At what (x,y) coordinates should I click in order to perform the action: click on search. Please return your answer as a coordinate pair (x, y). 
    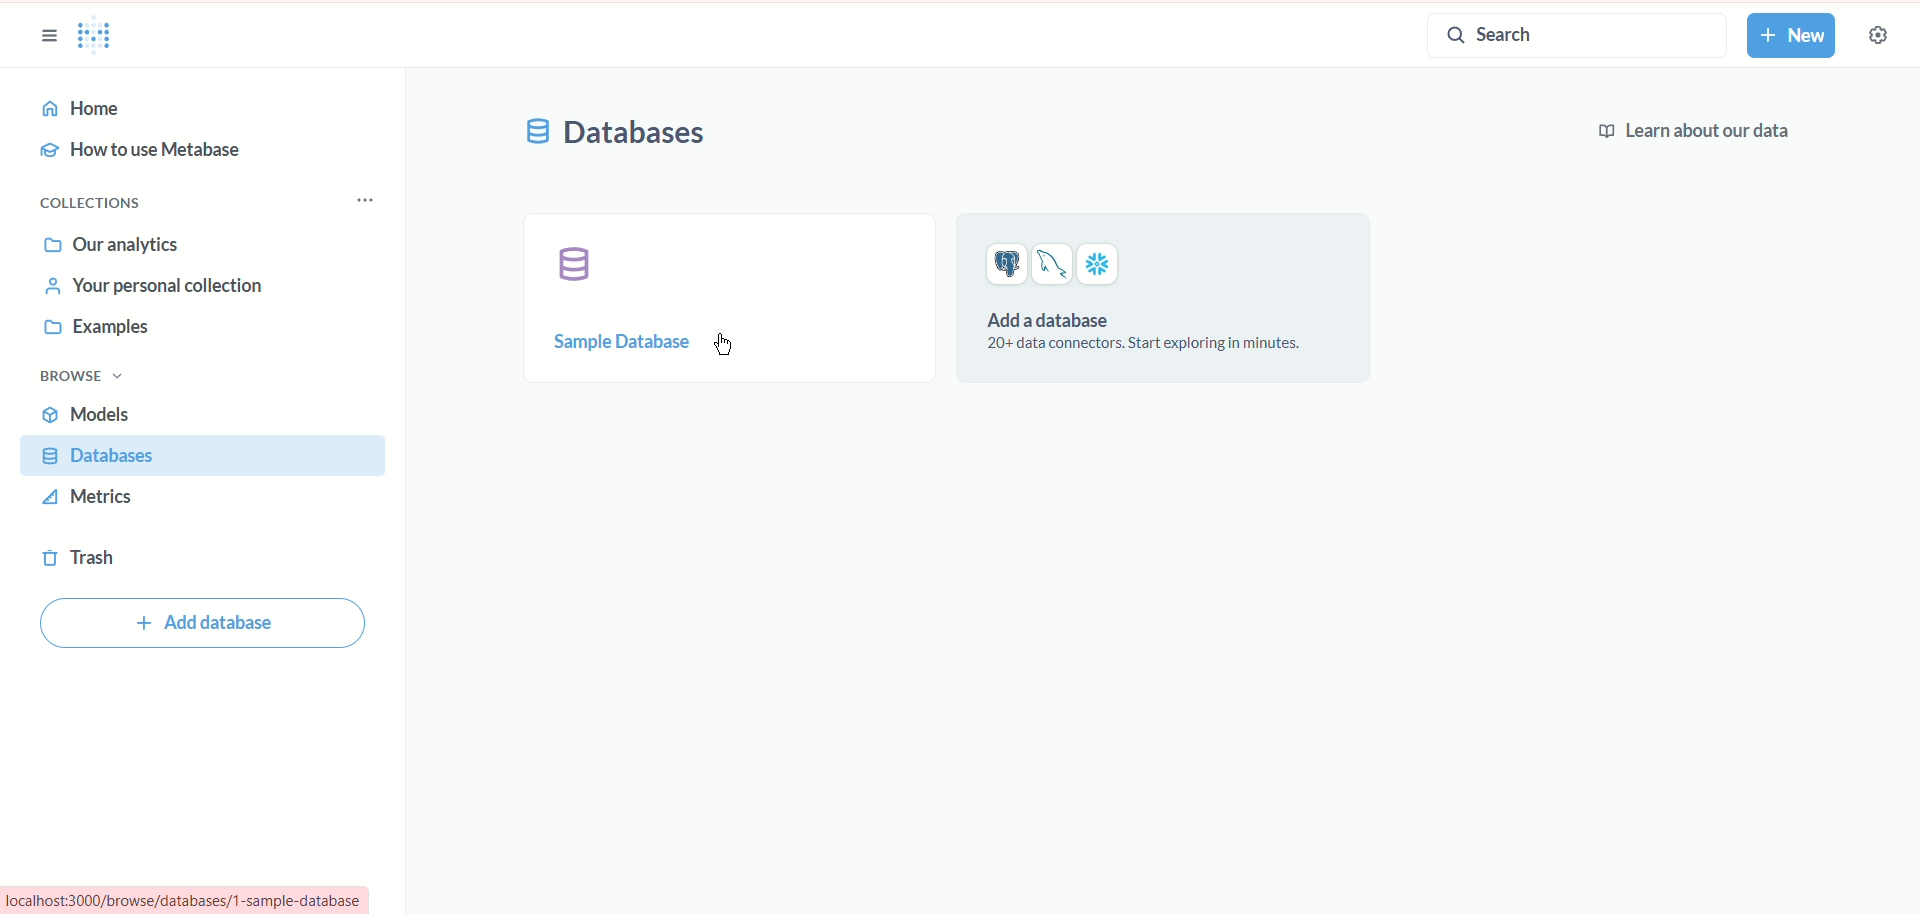
    Looking at the image, I should click on (1574, 38).